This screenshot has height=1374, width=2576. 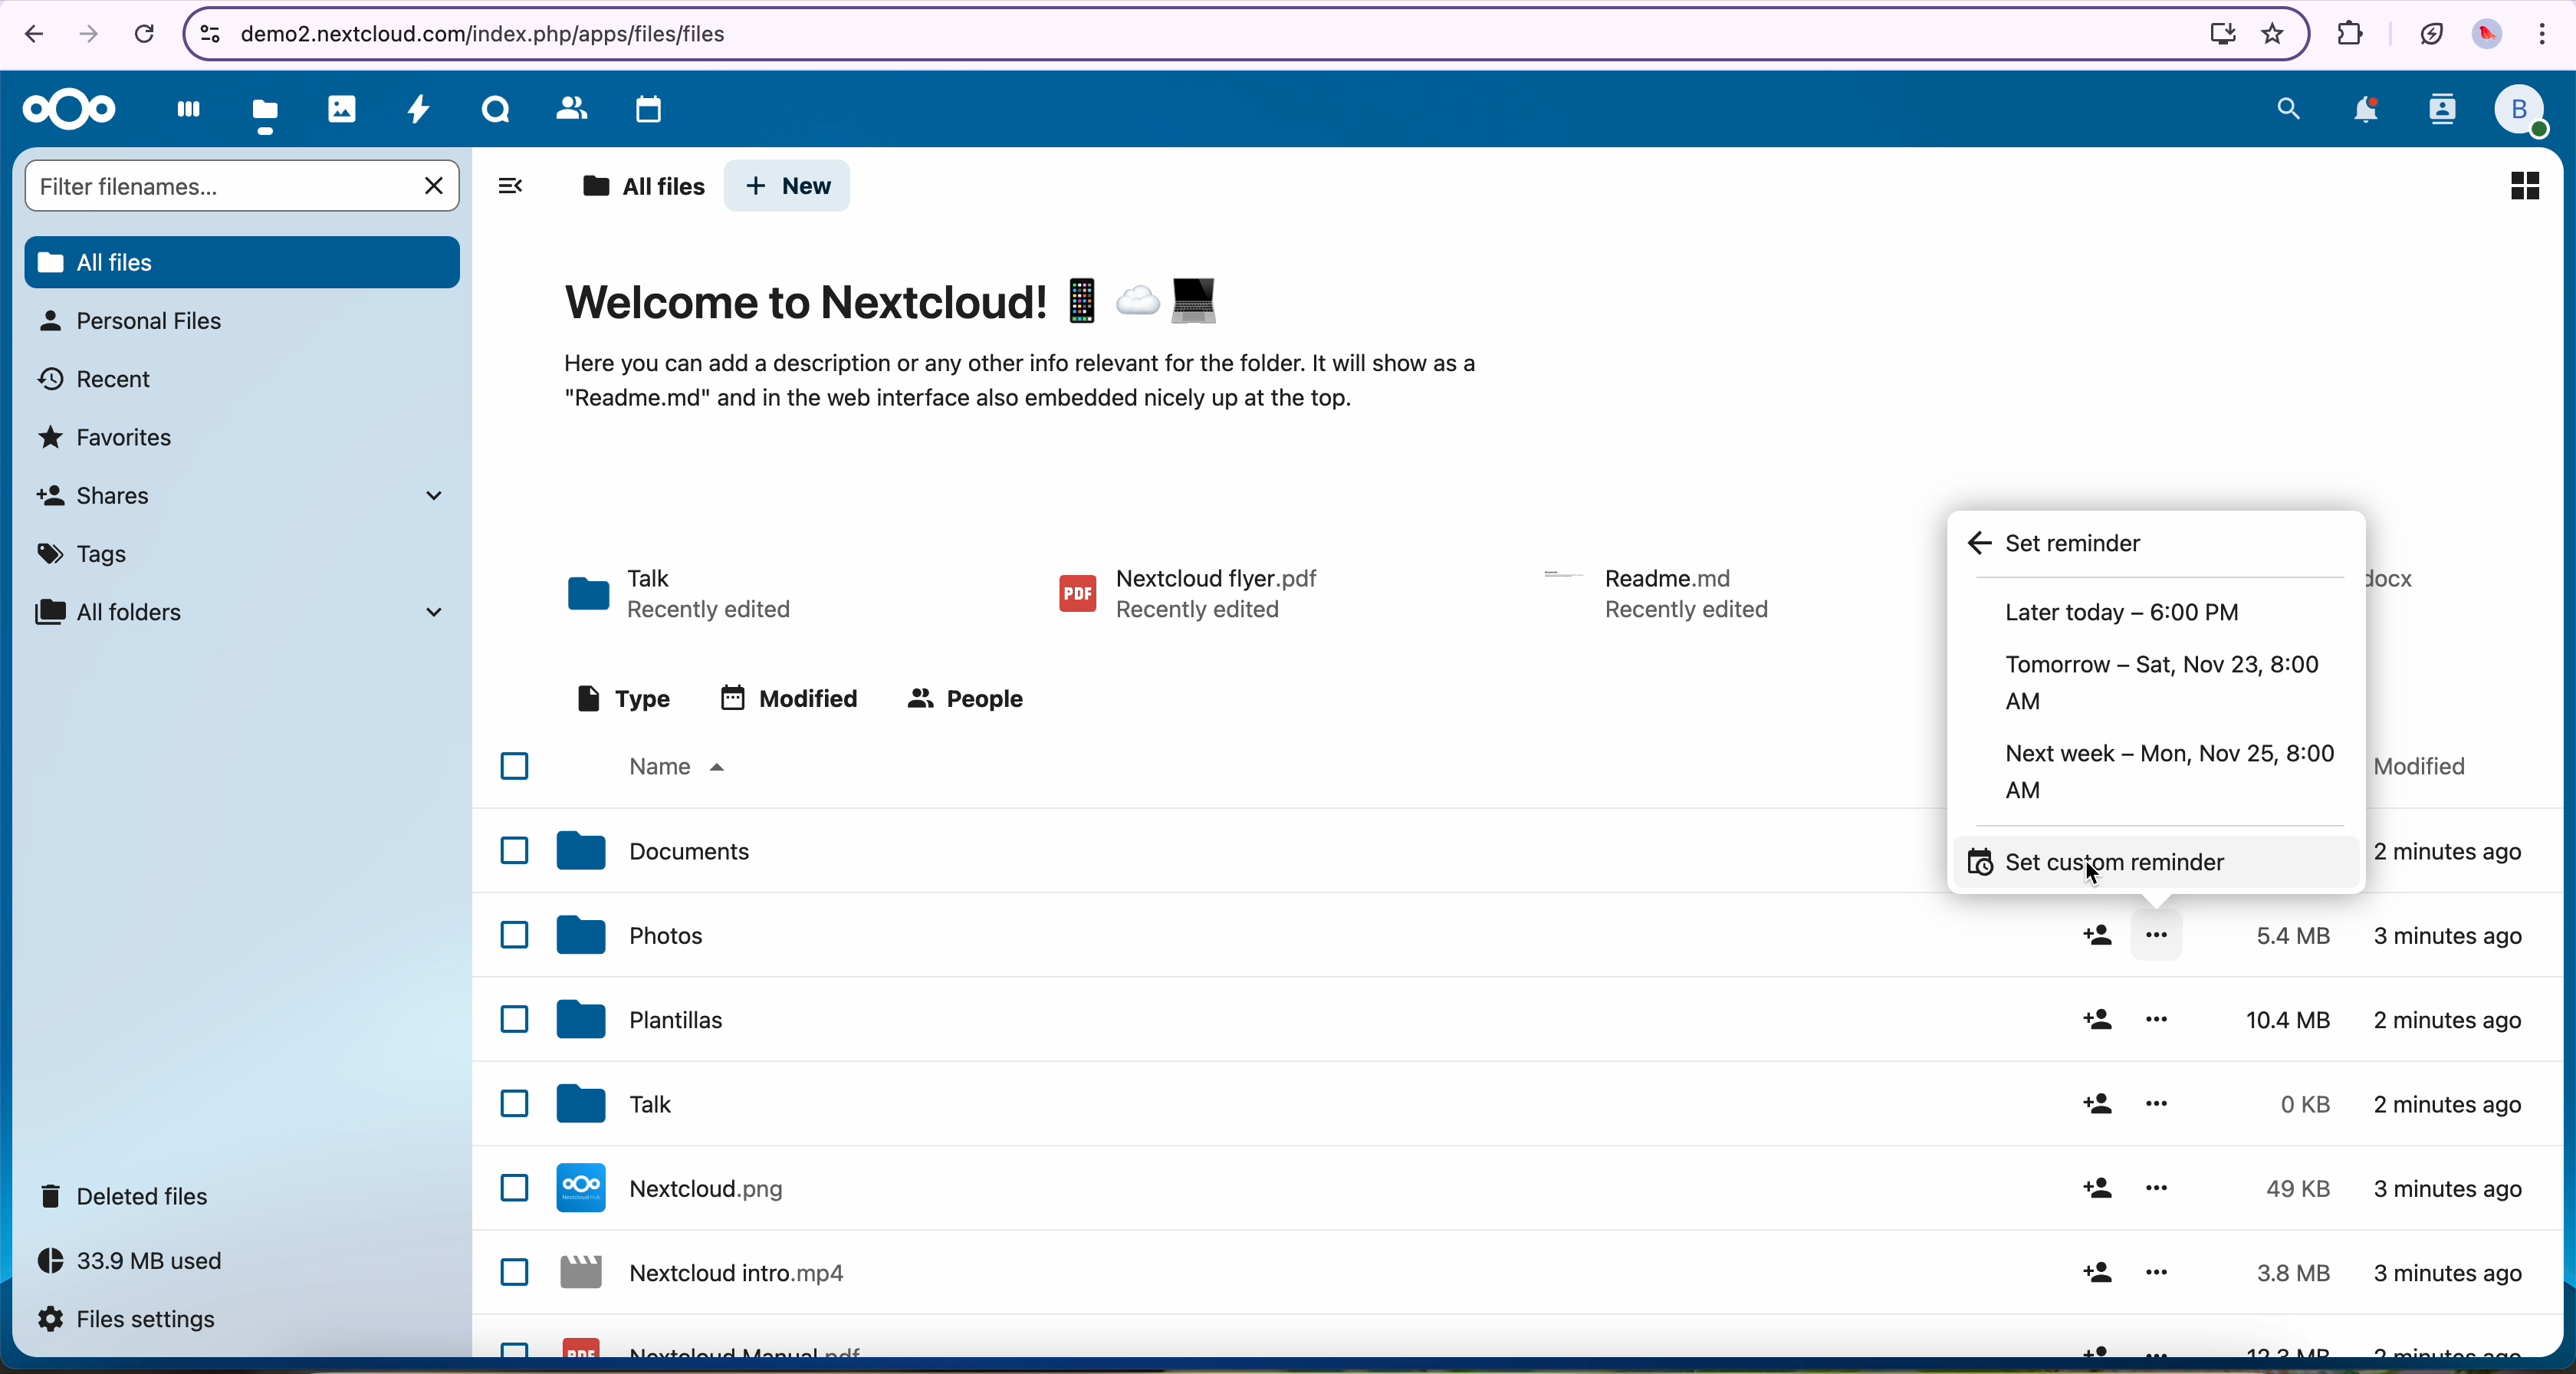 What do you see at coordinates (251, 500) in the screenshot?
I see `shares` at bounding box center [251, 500].